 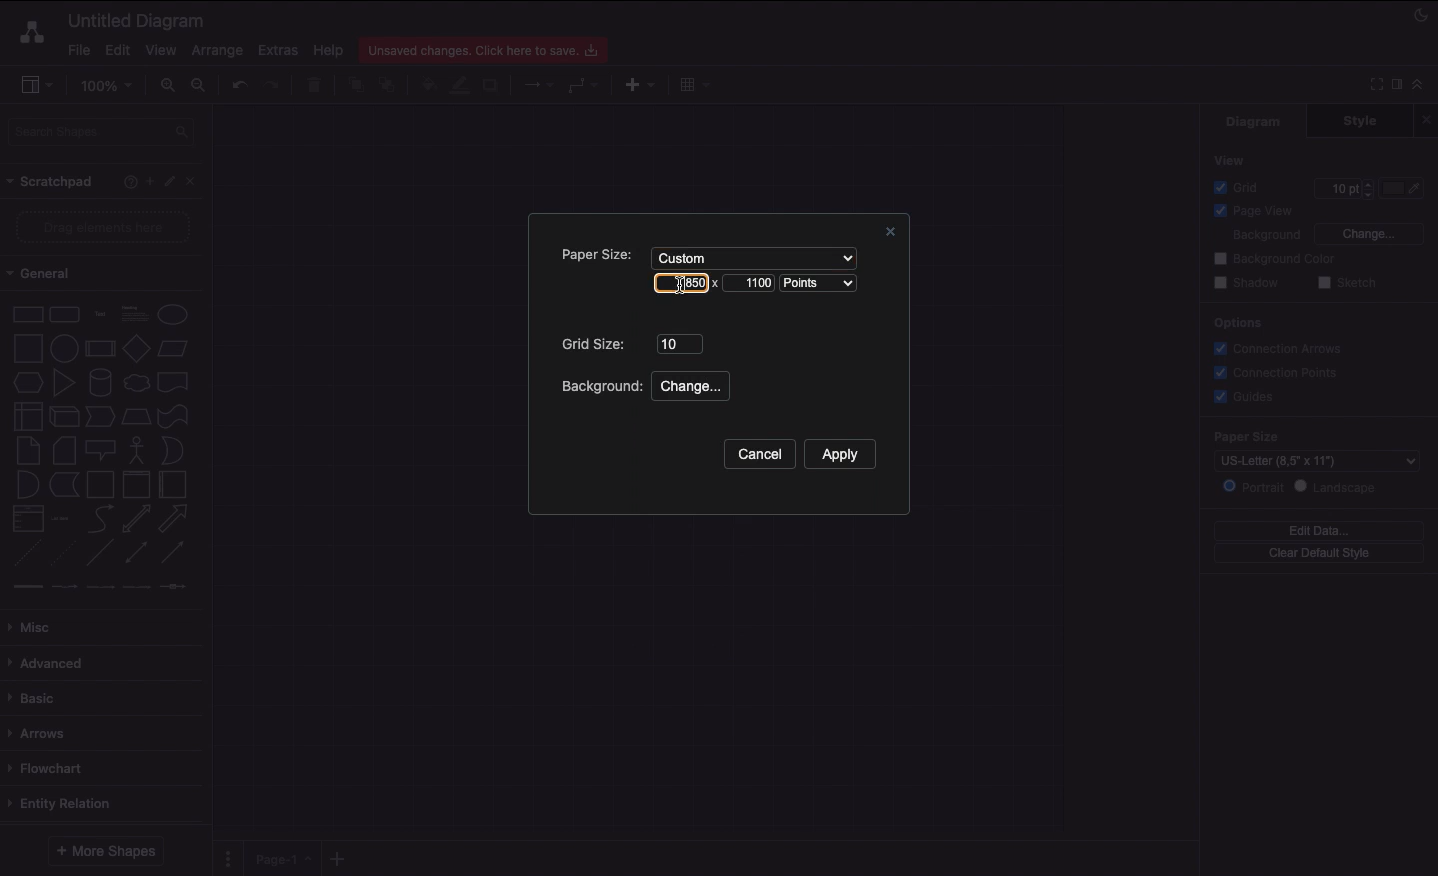 I want to click on connector 1, so click(x=25, y=587).